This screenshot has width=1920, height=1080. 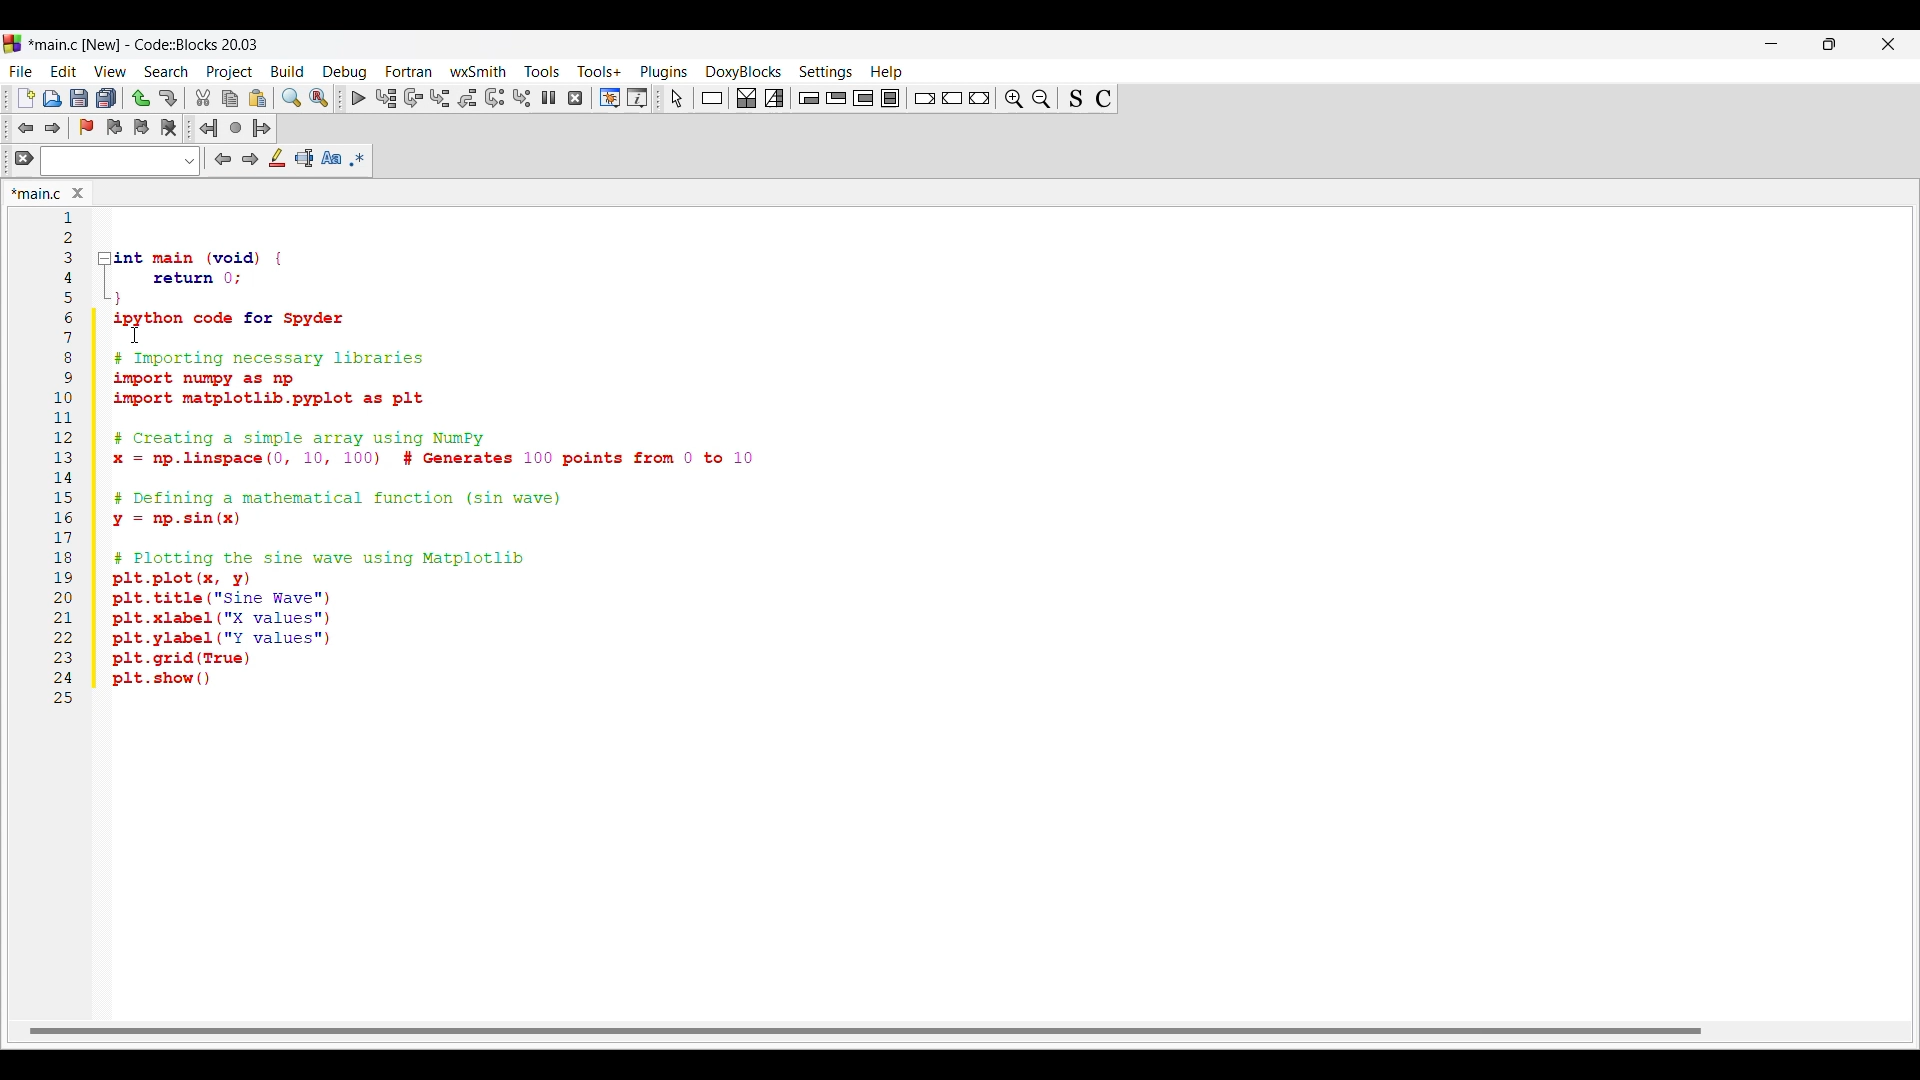 What do you see at coordinates (12, 43) in the screenshot?
I see `Software logo` at bounding box center [12, 43].